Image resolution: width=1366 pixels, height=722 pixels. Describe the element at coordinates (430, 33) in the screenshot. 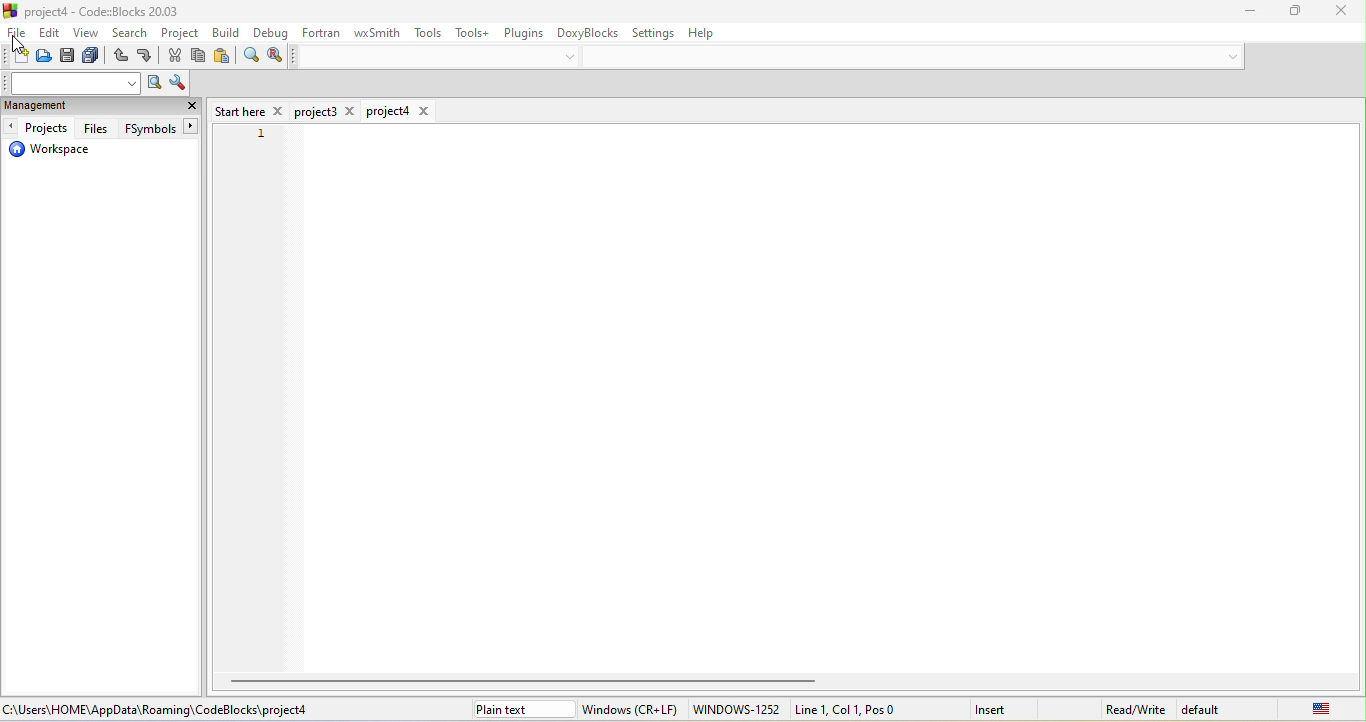

I see `tools` at that location.